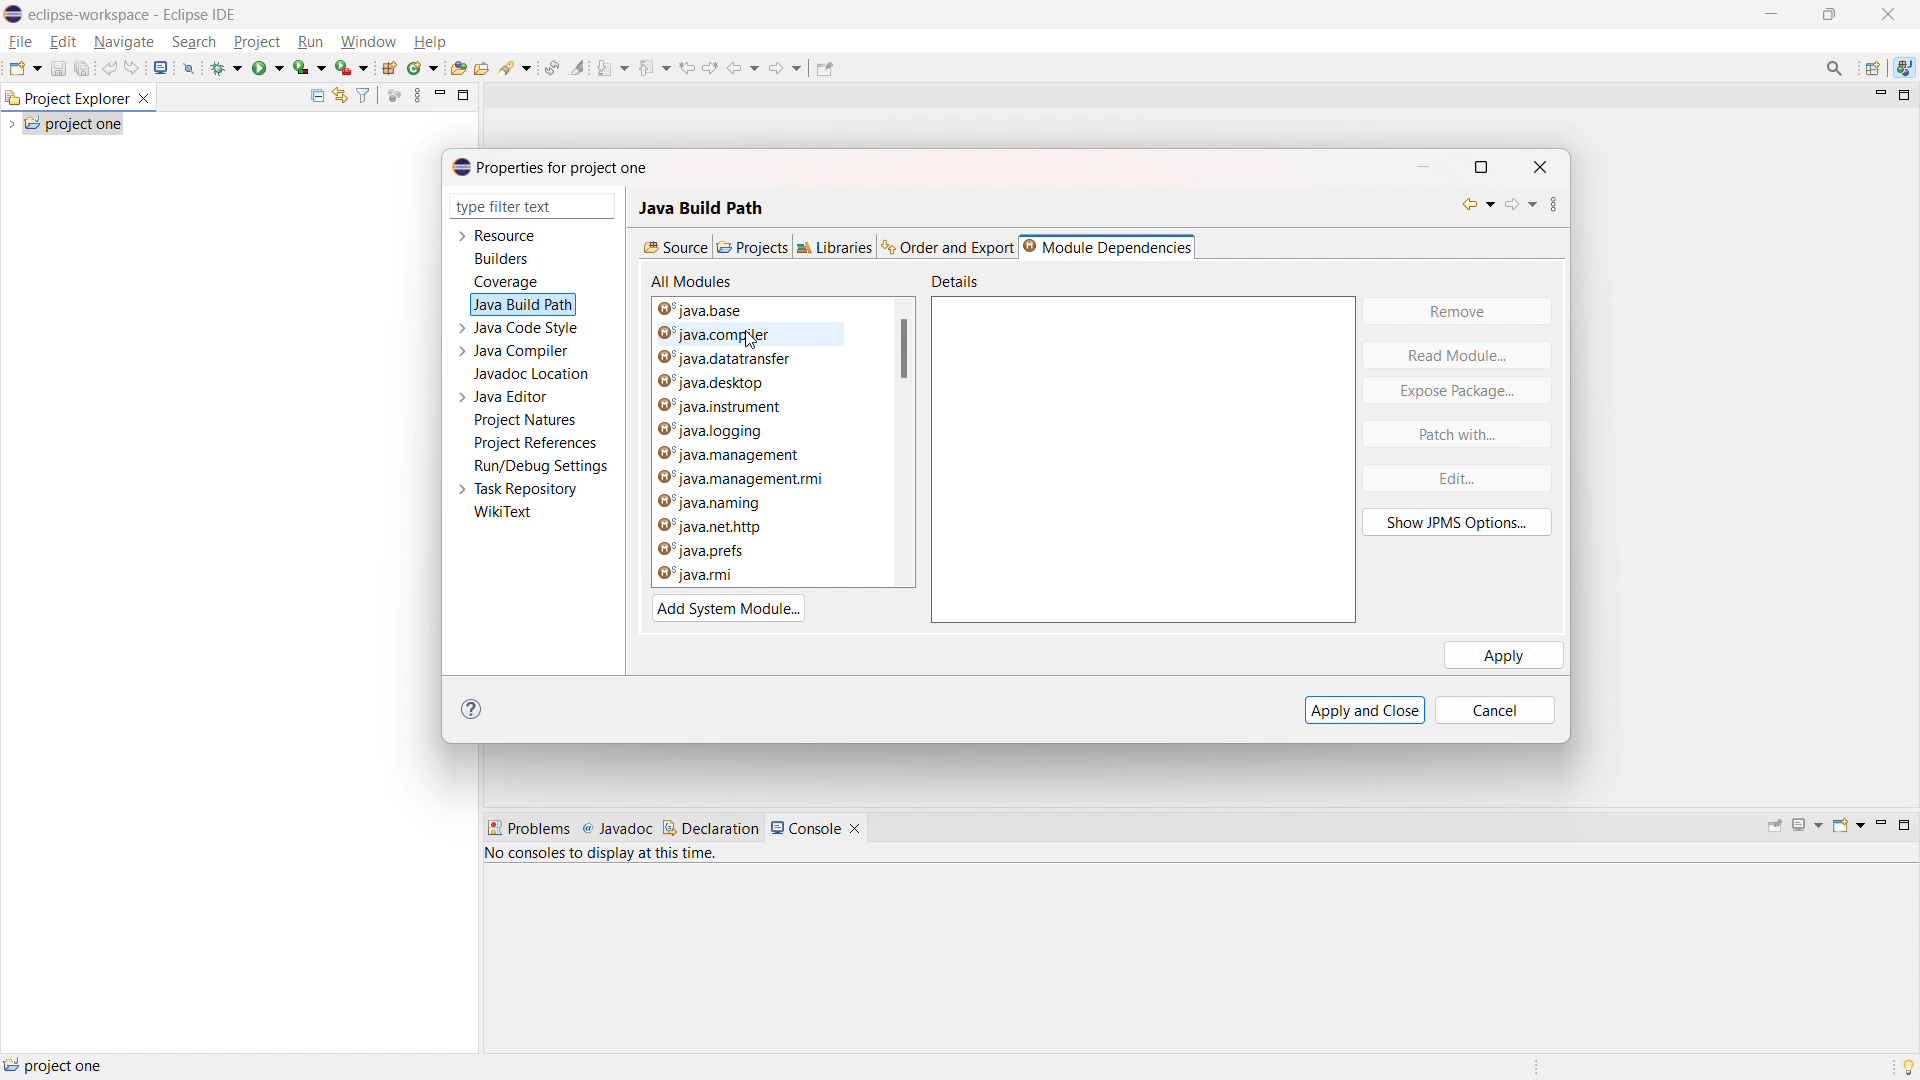 The image size is (1920, 1080). Describe the element at coordinates (526, 420) in the screenshot. I see `project natures` at that location.